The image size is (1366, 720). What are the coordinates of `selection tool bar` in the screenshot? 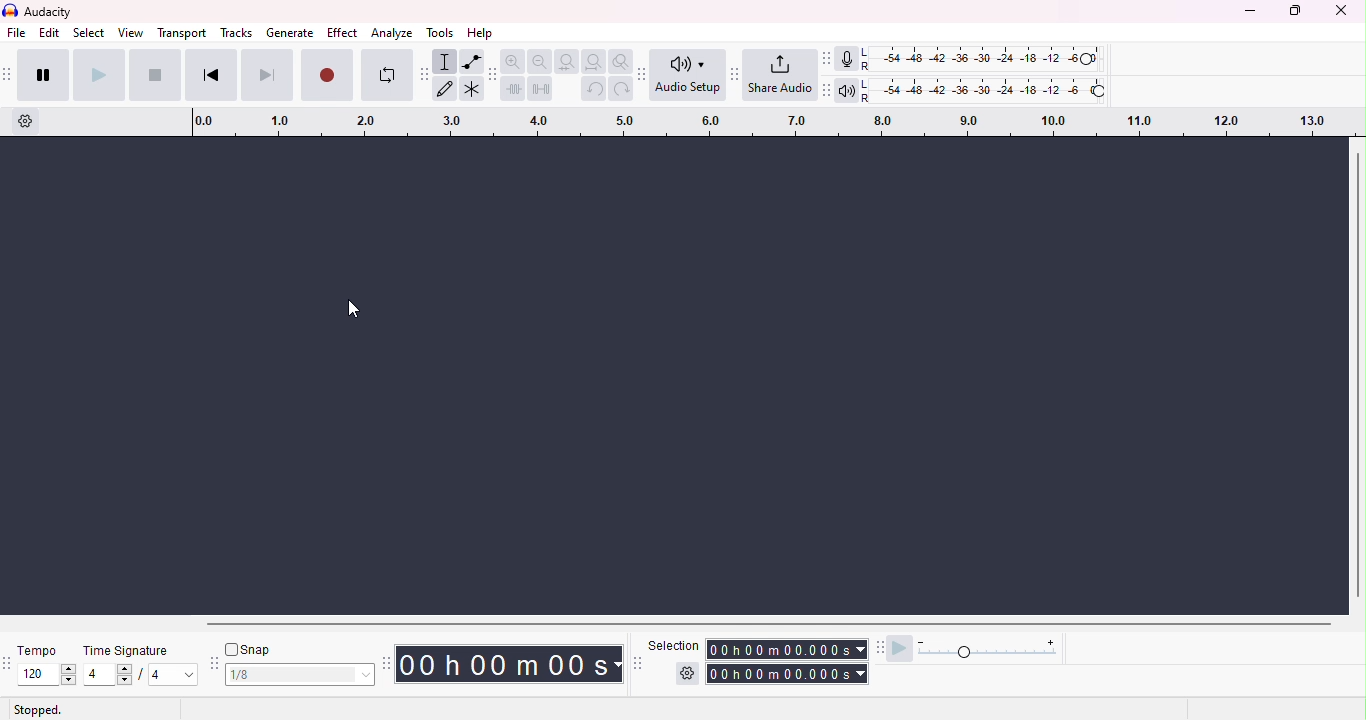 It's located at (636, 662).